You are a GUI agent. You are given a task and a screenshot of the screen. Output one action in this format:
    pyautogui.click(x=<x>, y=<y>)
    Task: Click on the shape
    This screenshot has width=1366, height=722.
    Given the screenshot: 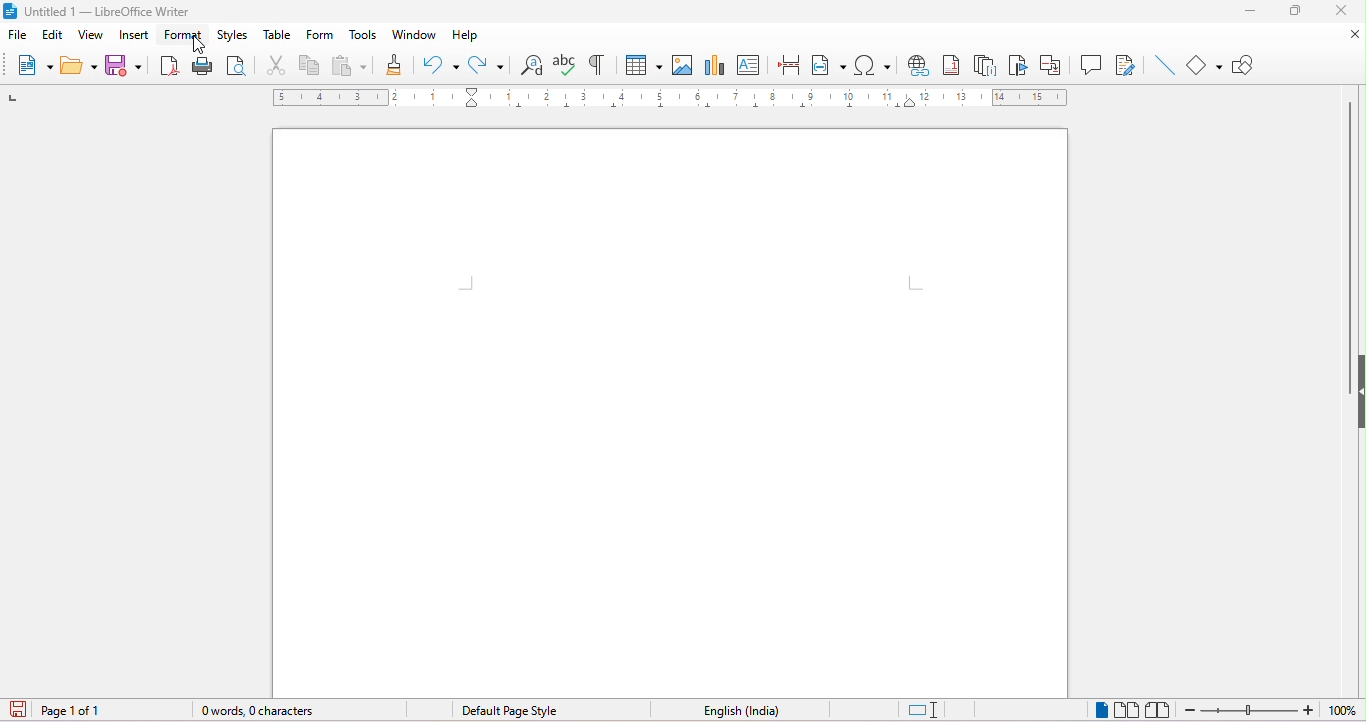 What is the action you would take?
    pyautogui.click(x=1204, y=65)
    